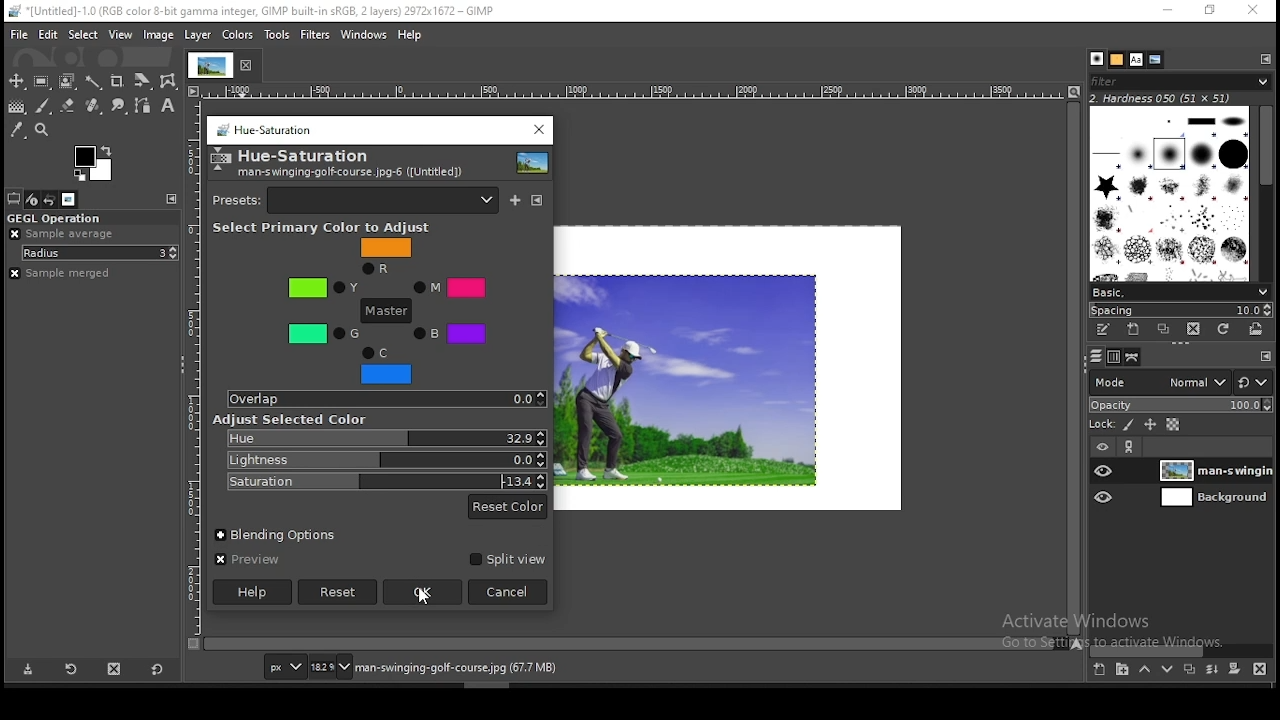  Describe the element at coordinates (331, 667) in the screenshot. I see `zoom status` at that location.